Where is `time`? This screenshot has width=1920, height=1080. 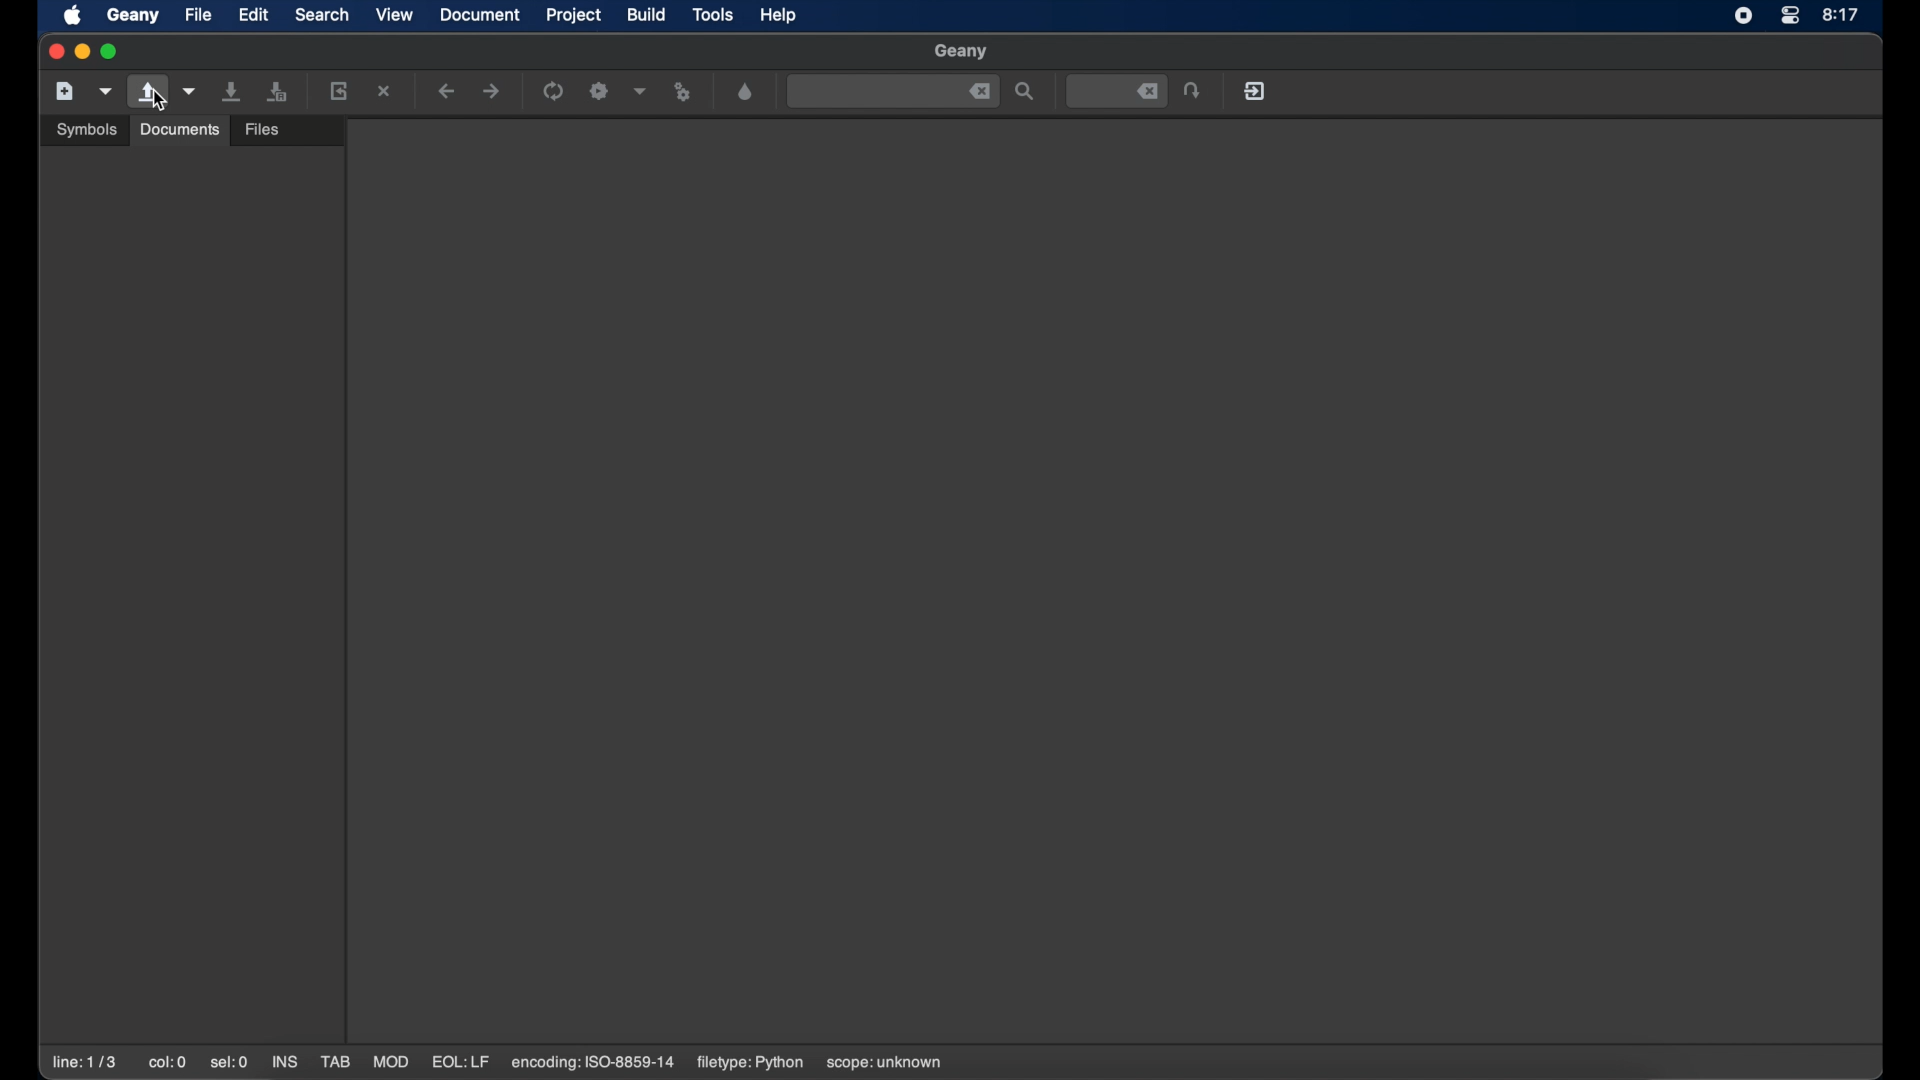 time is located at coordinates (1842, 14).